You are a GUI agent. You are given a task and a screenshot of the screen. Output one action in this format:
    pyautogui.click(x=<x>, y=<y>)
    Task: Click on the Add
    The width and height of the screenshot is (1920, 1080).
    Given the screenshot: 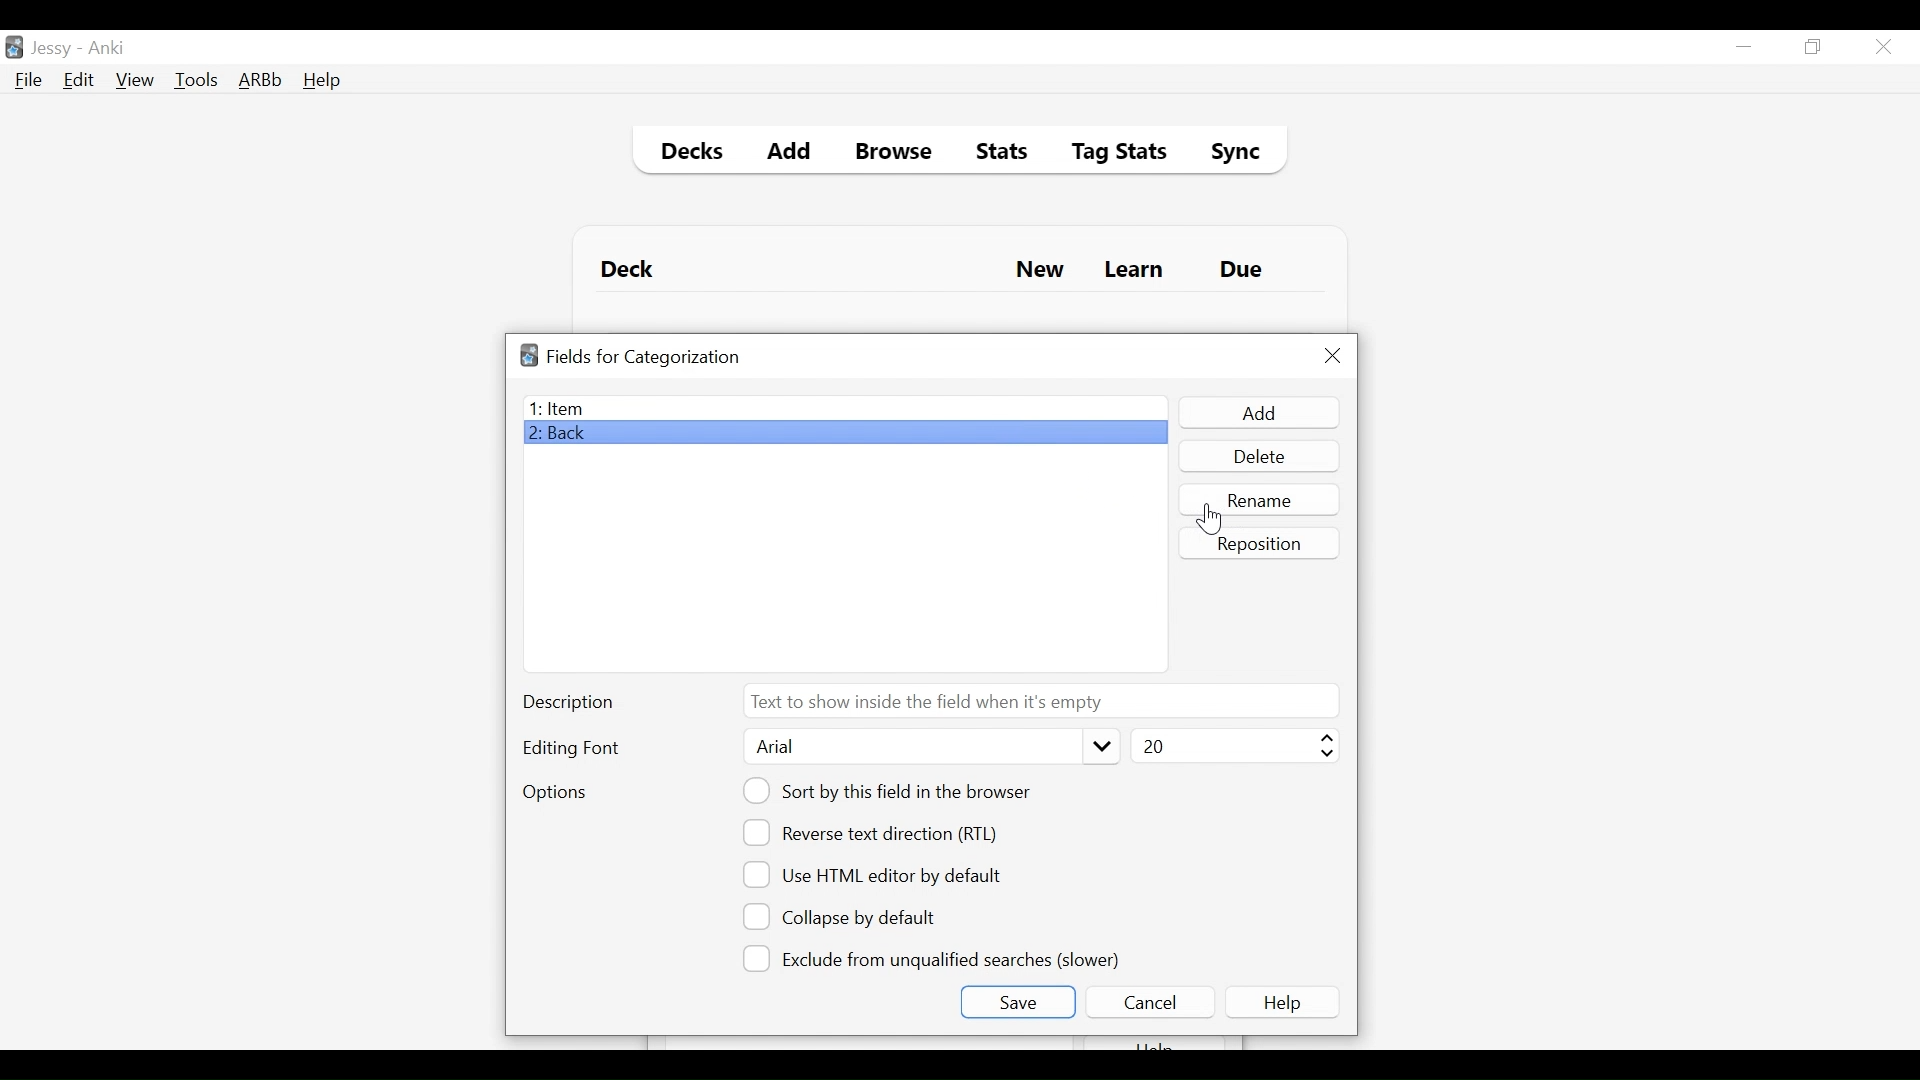 What is the action you would take?
    pyautogui.click(x=790, y=154)
    